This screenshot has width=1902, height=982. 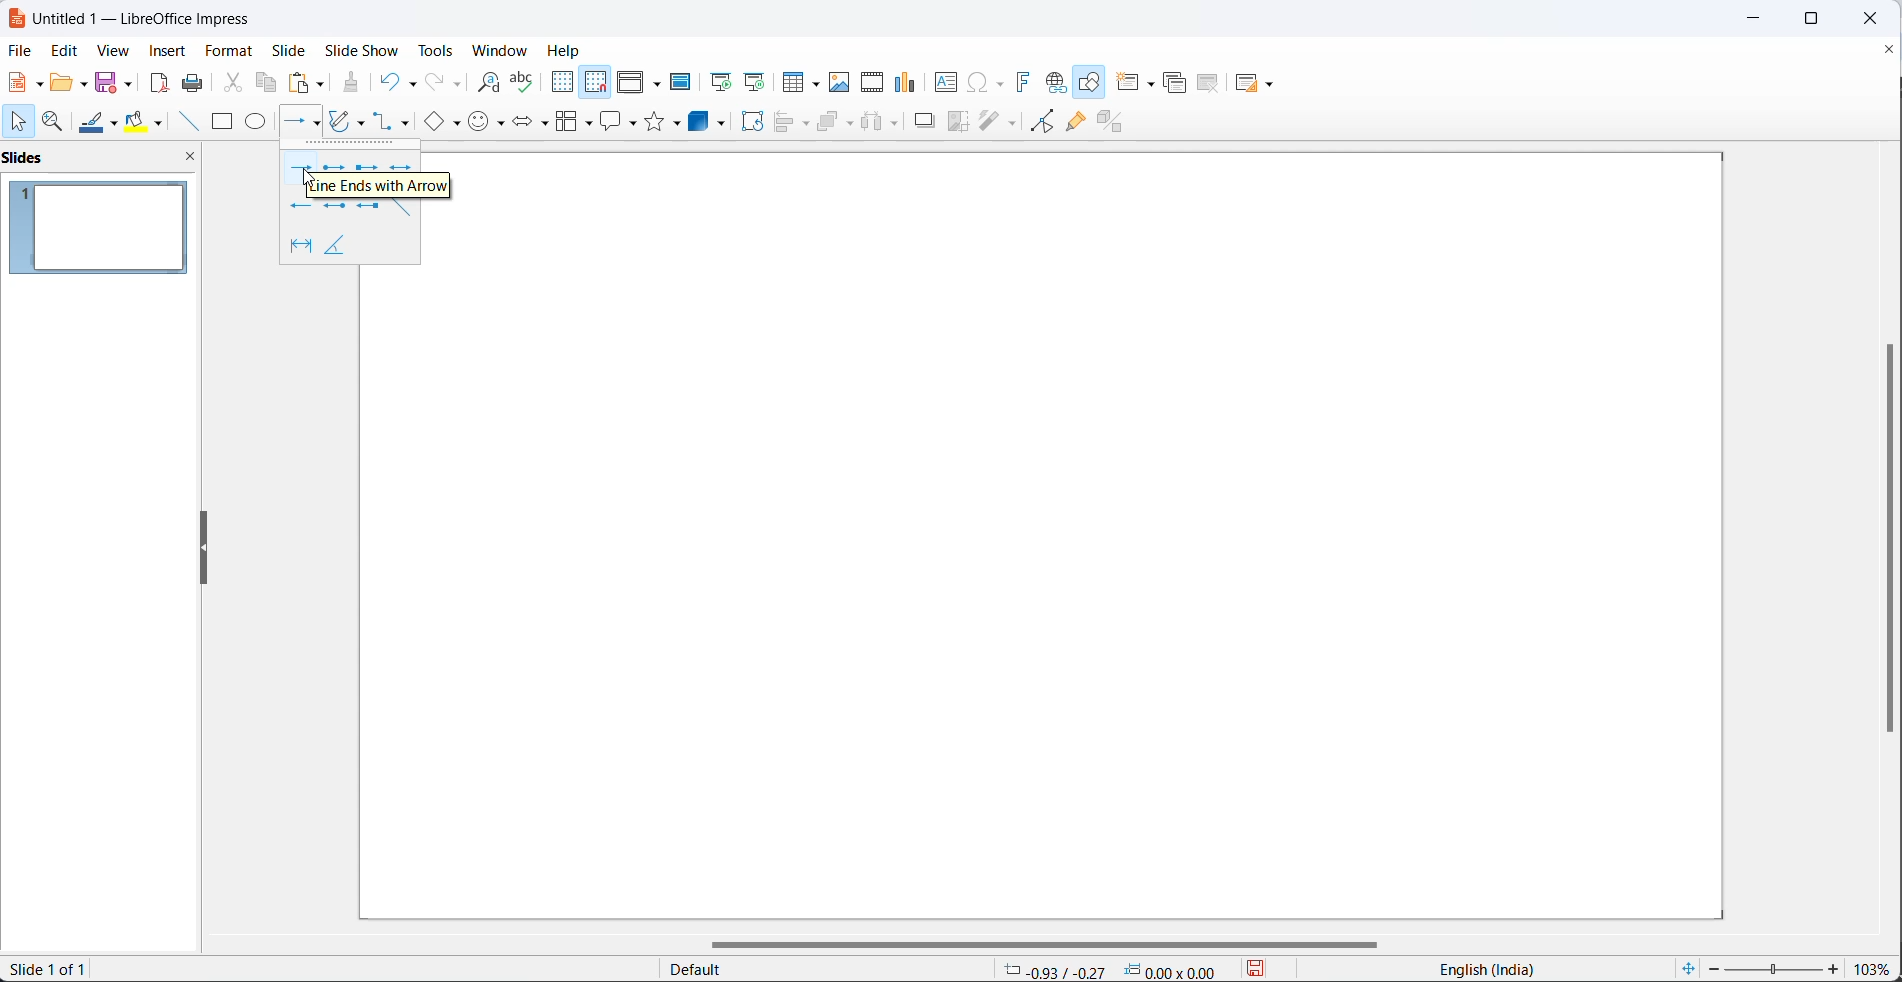 I want to click on callout shapes, so click(x=616, y=121).